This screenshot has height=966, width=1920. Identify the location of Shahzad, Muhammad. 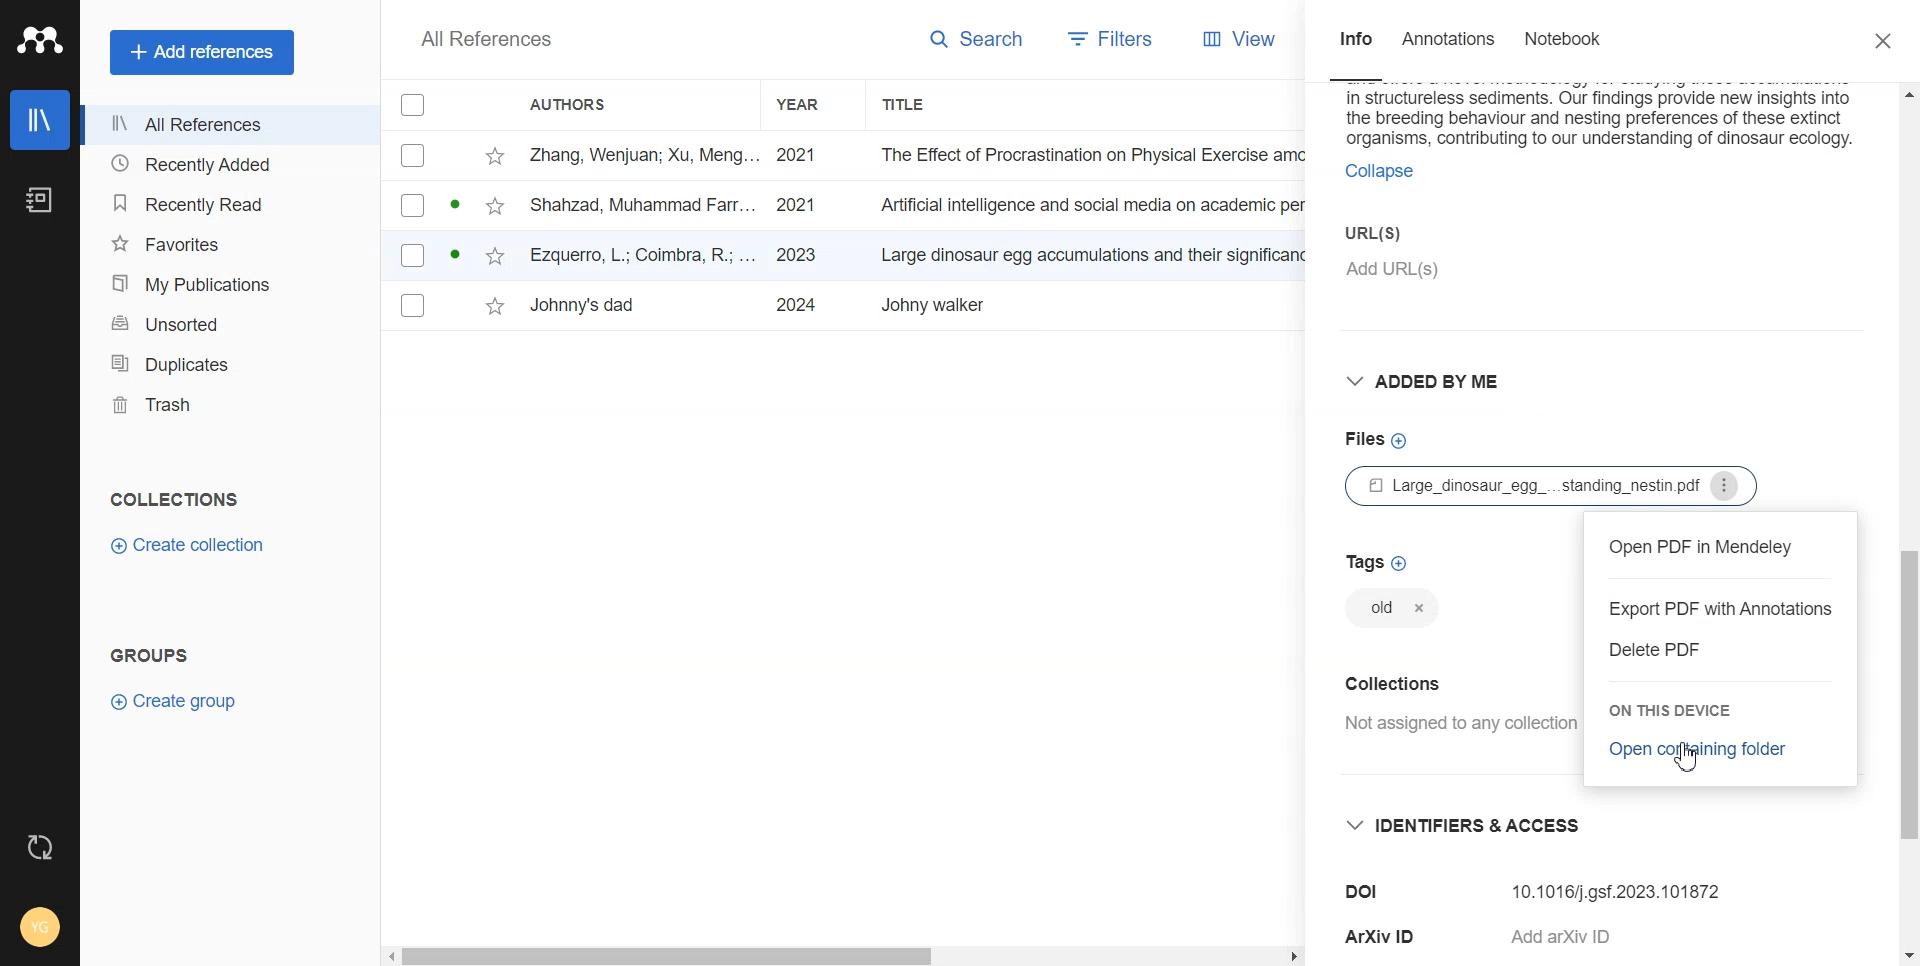
(645, 205).